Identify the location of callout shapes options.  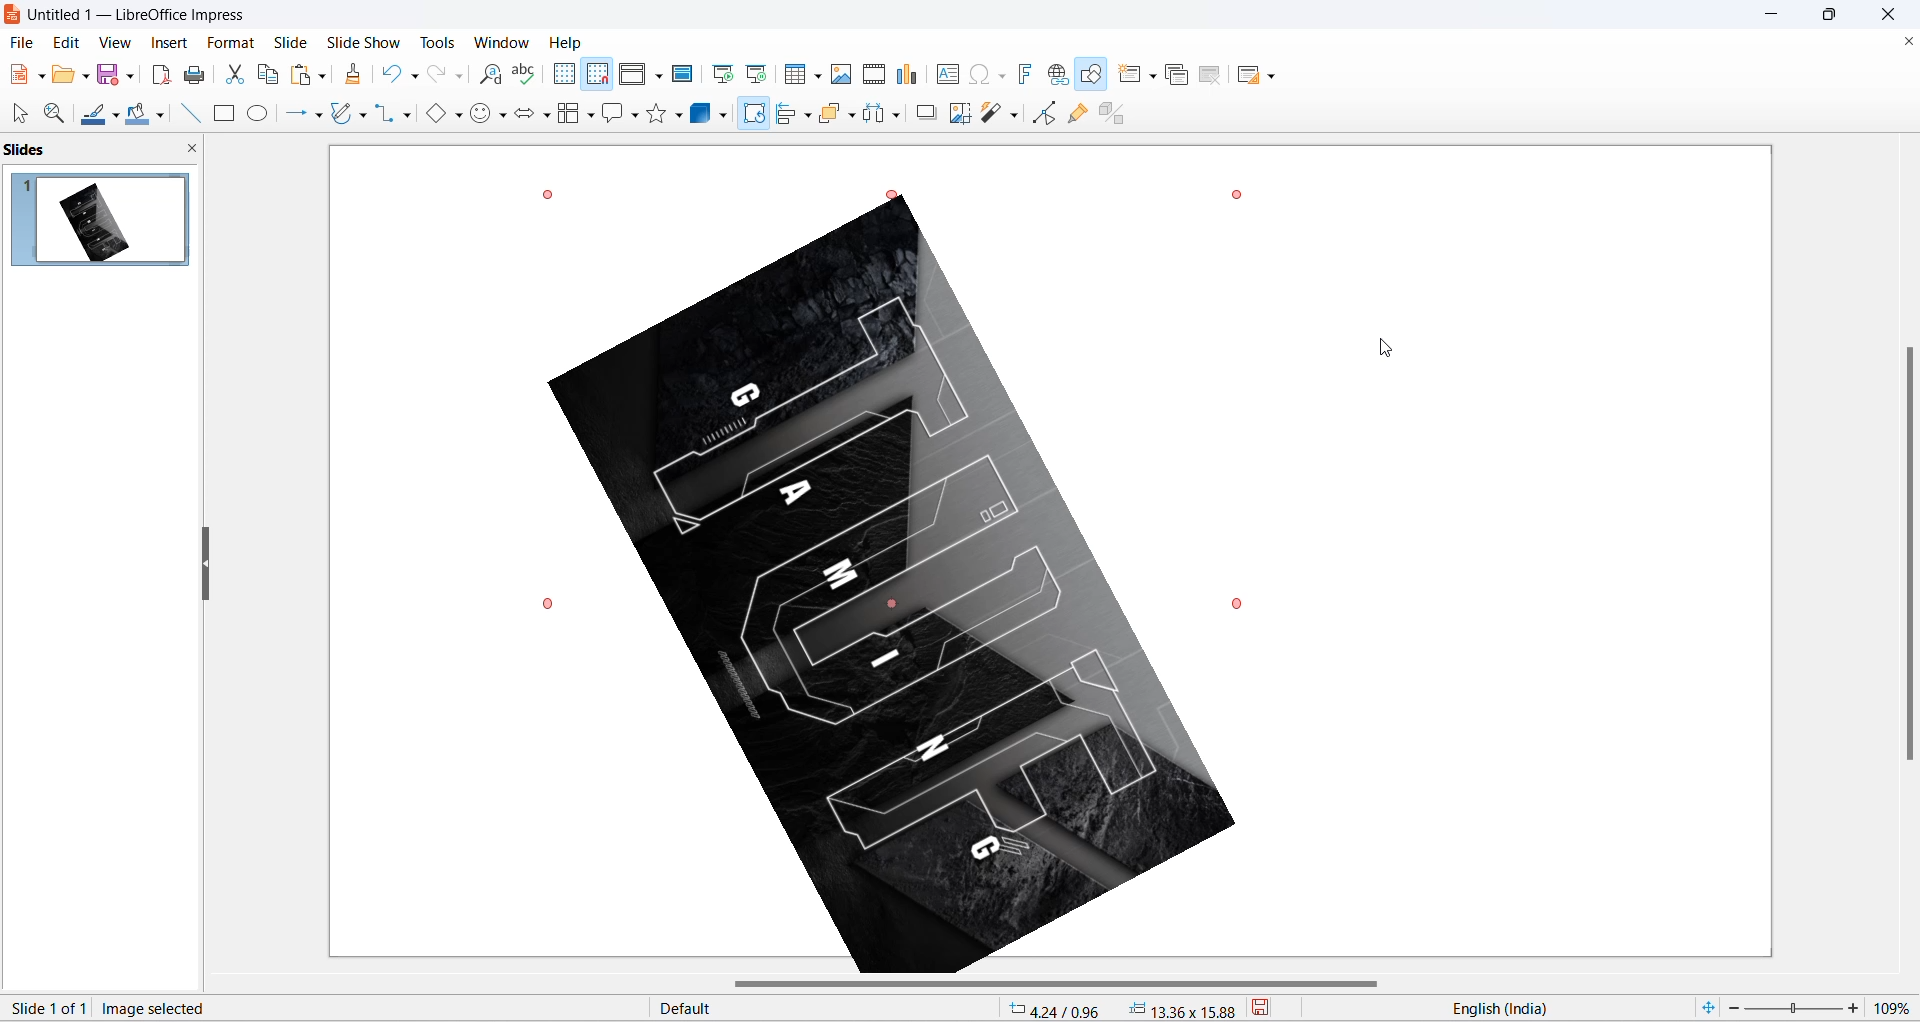
(633, 117).